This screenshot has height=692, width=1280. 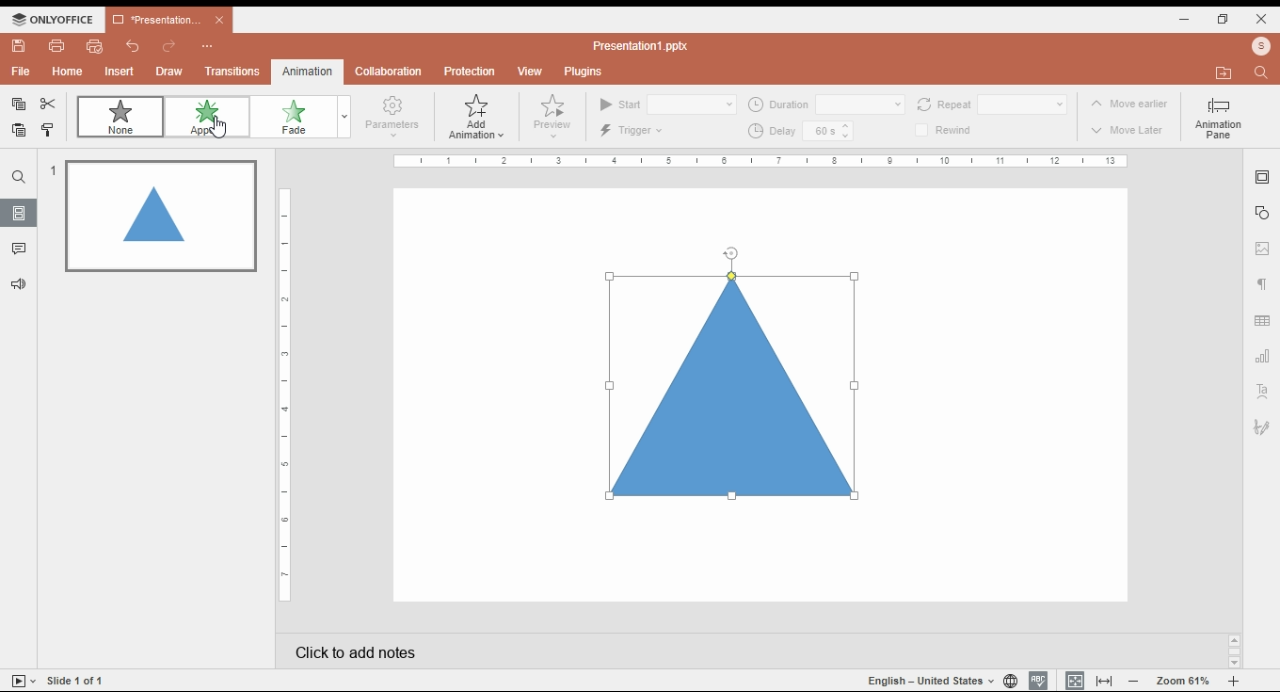 What do you see at coordinates (48, 103) in the screenshot?
I see `cut` at bounding box center [48, 103].